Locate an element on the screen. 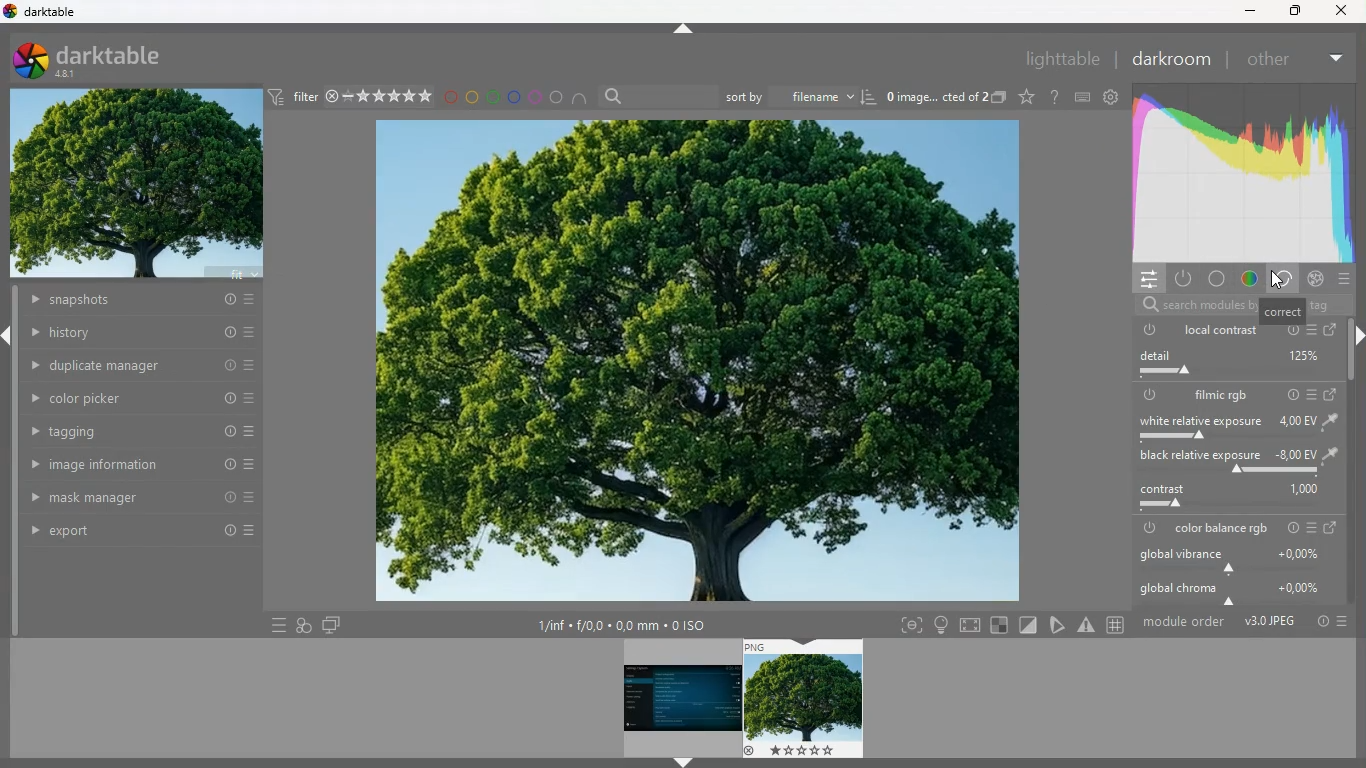 The width and height of the screenshot is (1366, 768). image information is located at coordinates (131, 464).